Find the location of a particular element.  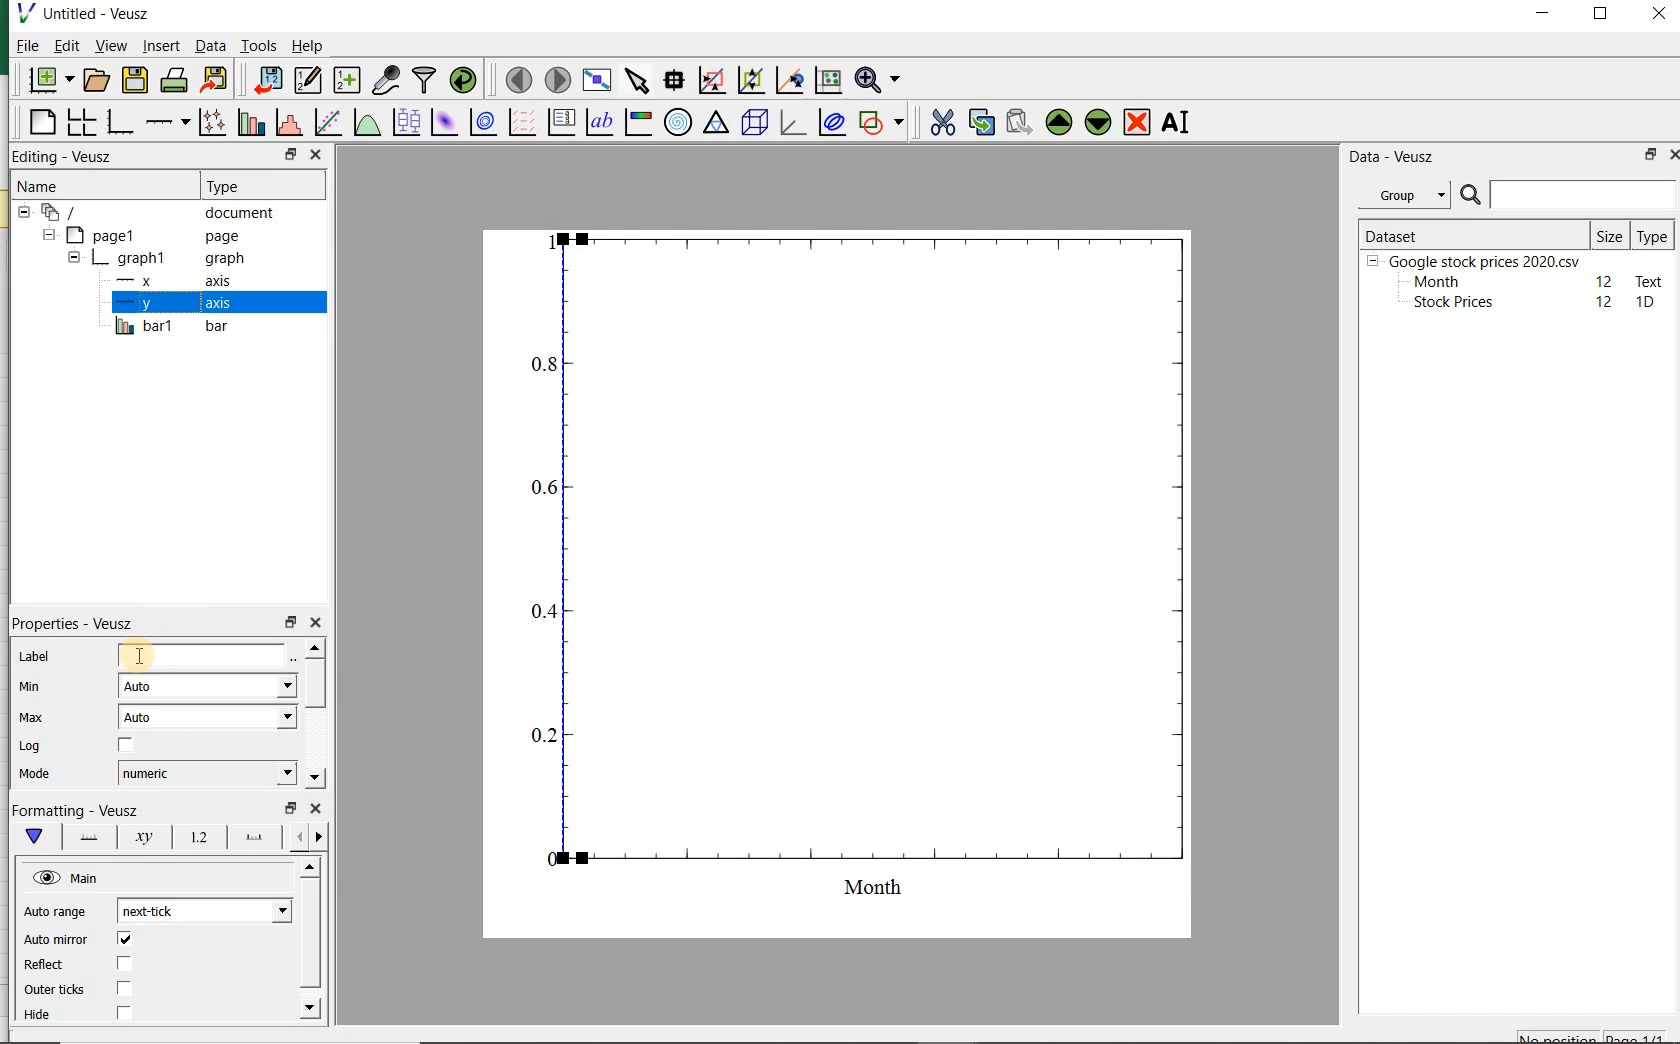

Auto is located at coordinates (207, 686).